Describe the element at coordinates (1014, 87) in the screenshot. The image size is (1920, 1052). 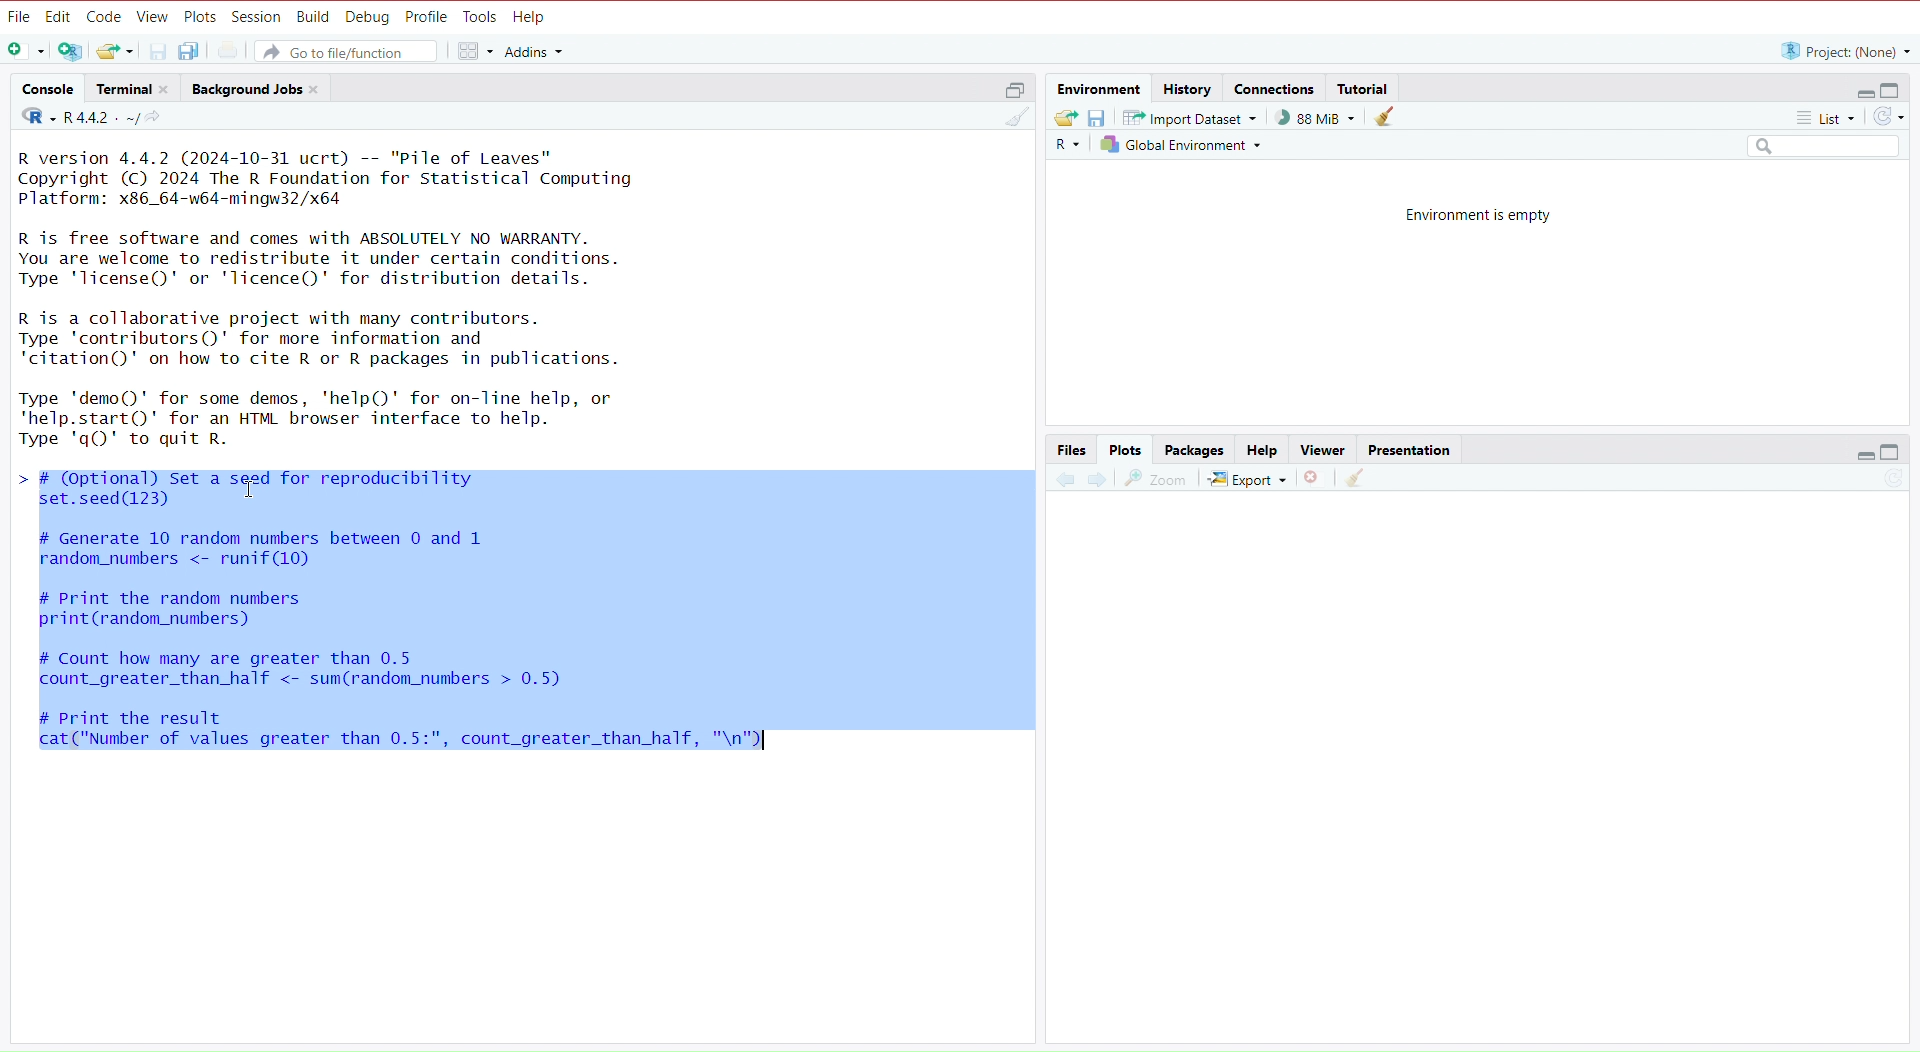
I see `Half height` at that location.